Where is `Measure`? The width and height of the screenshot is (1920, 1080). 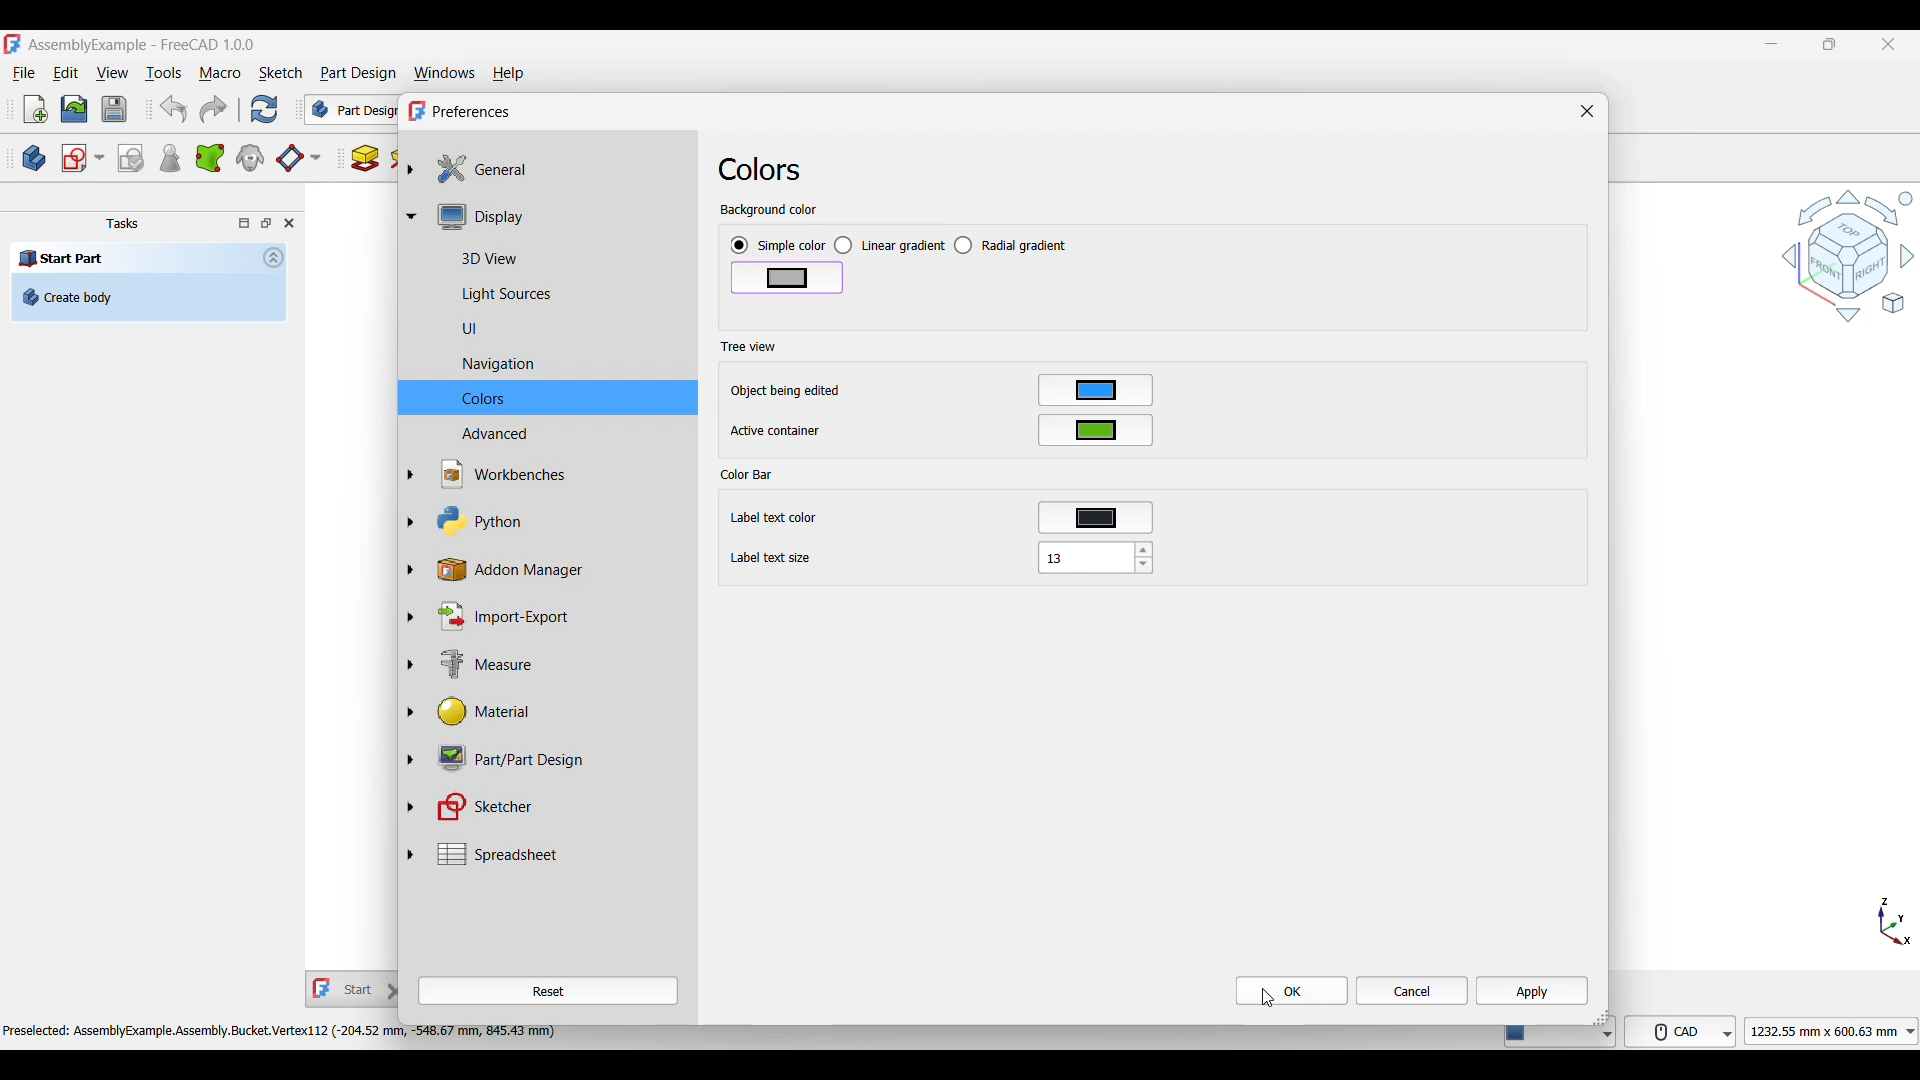 Measure is located at coordinates (560, 666).